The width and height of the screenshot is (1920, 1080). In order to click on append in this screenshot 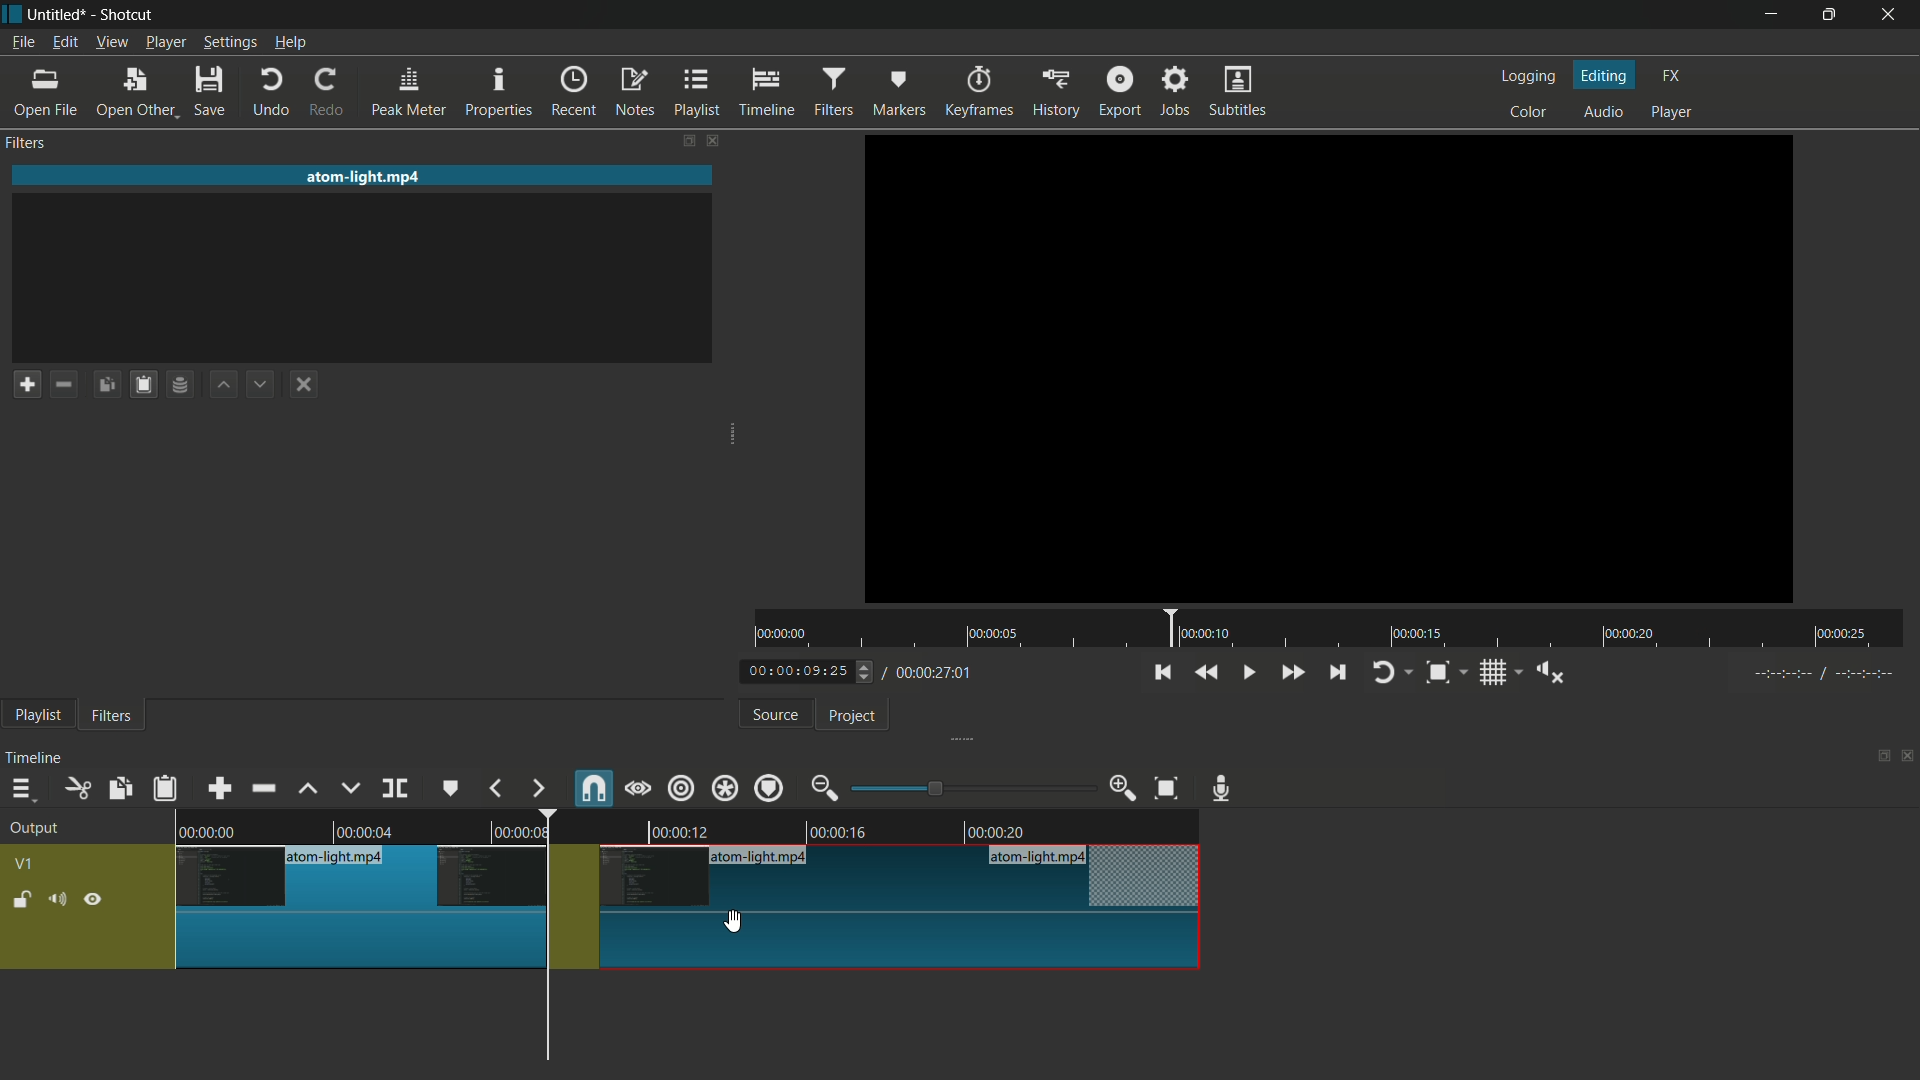, I will do `click(223, 787)`.